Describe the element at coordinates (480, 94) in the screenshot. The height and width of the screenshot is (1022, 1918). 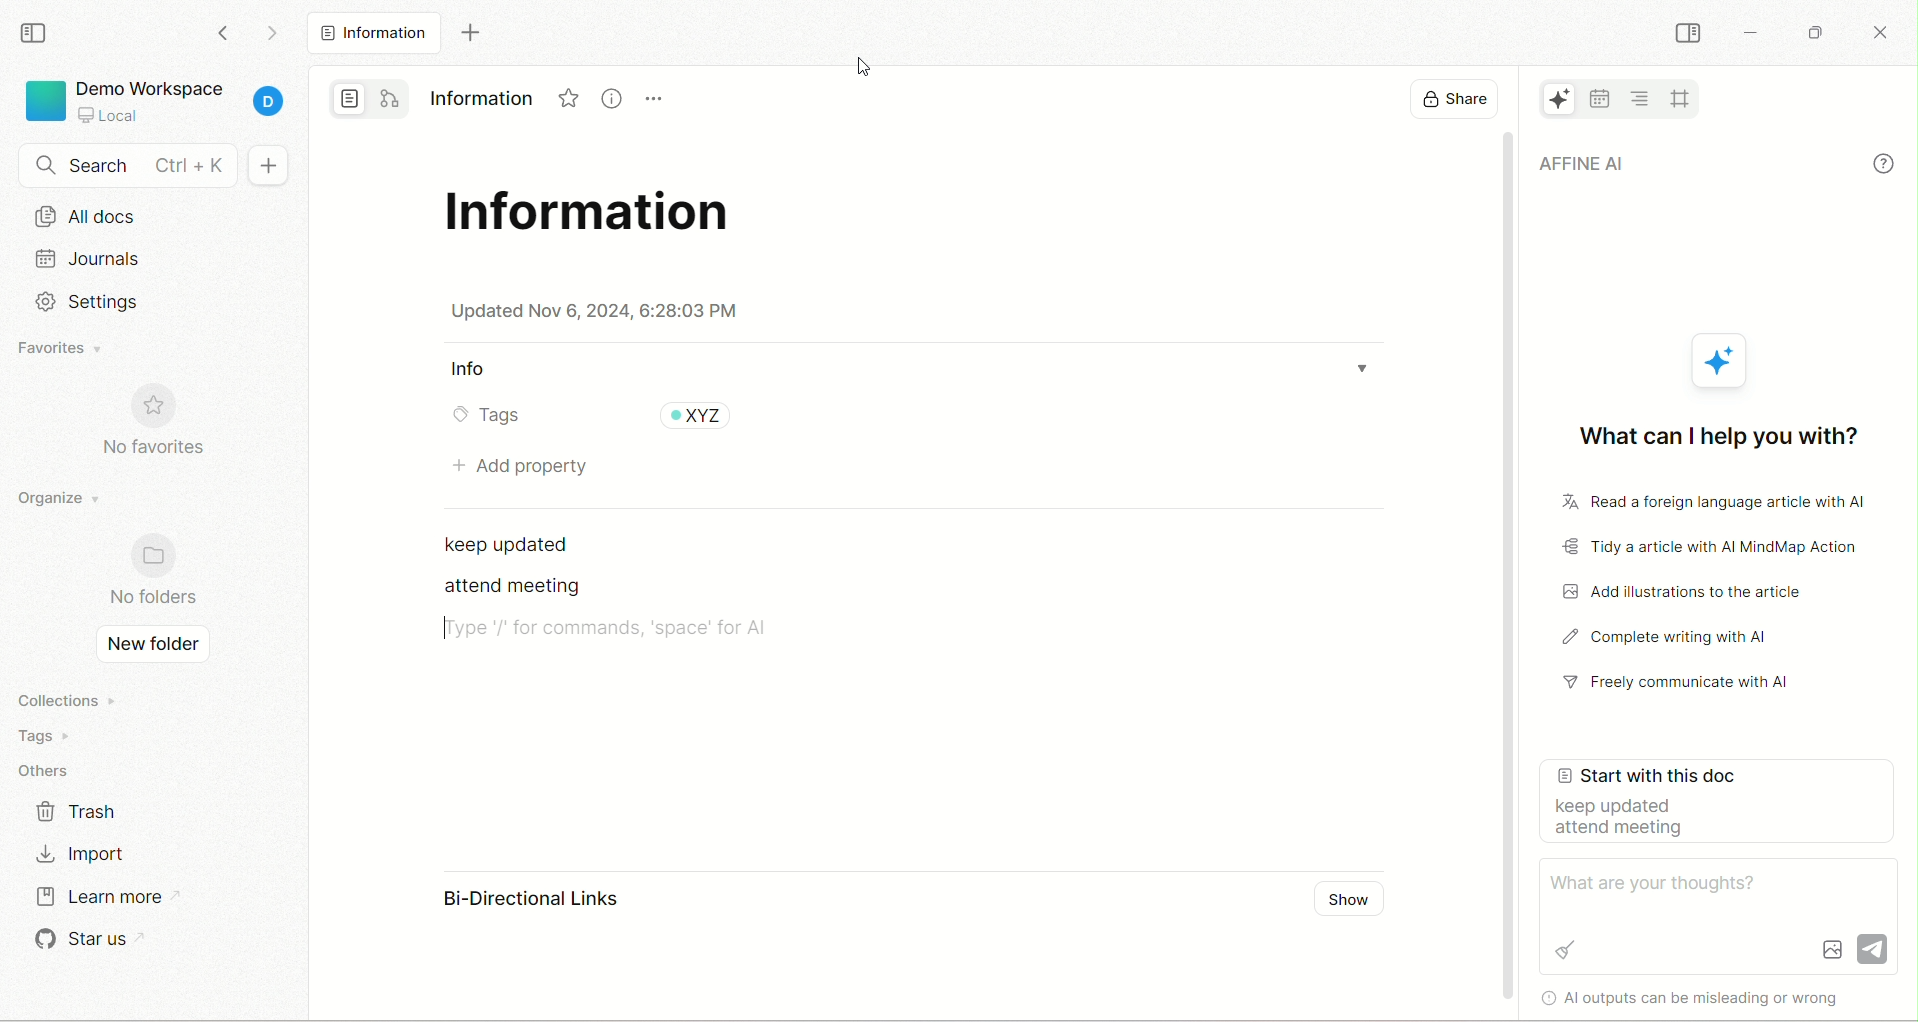
I see `Information` at that location.